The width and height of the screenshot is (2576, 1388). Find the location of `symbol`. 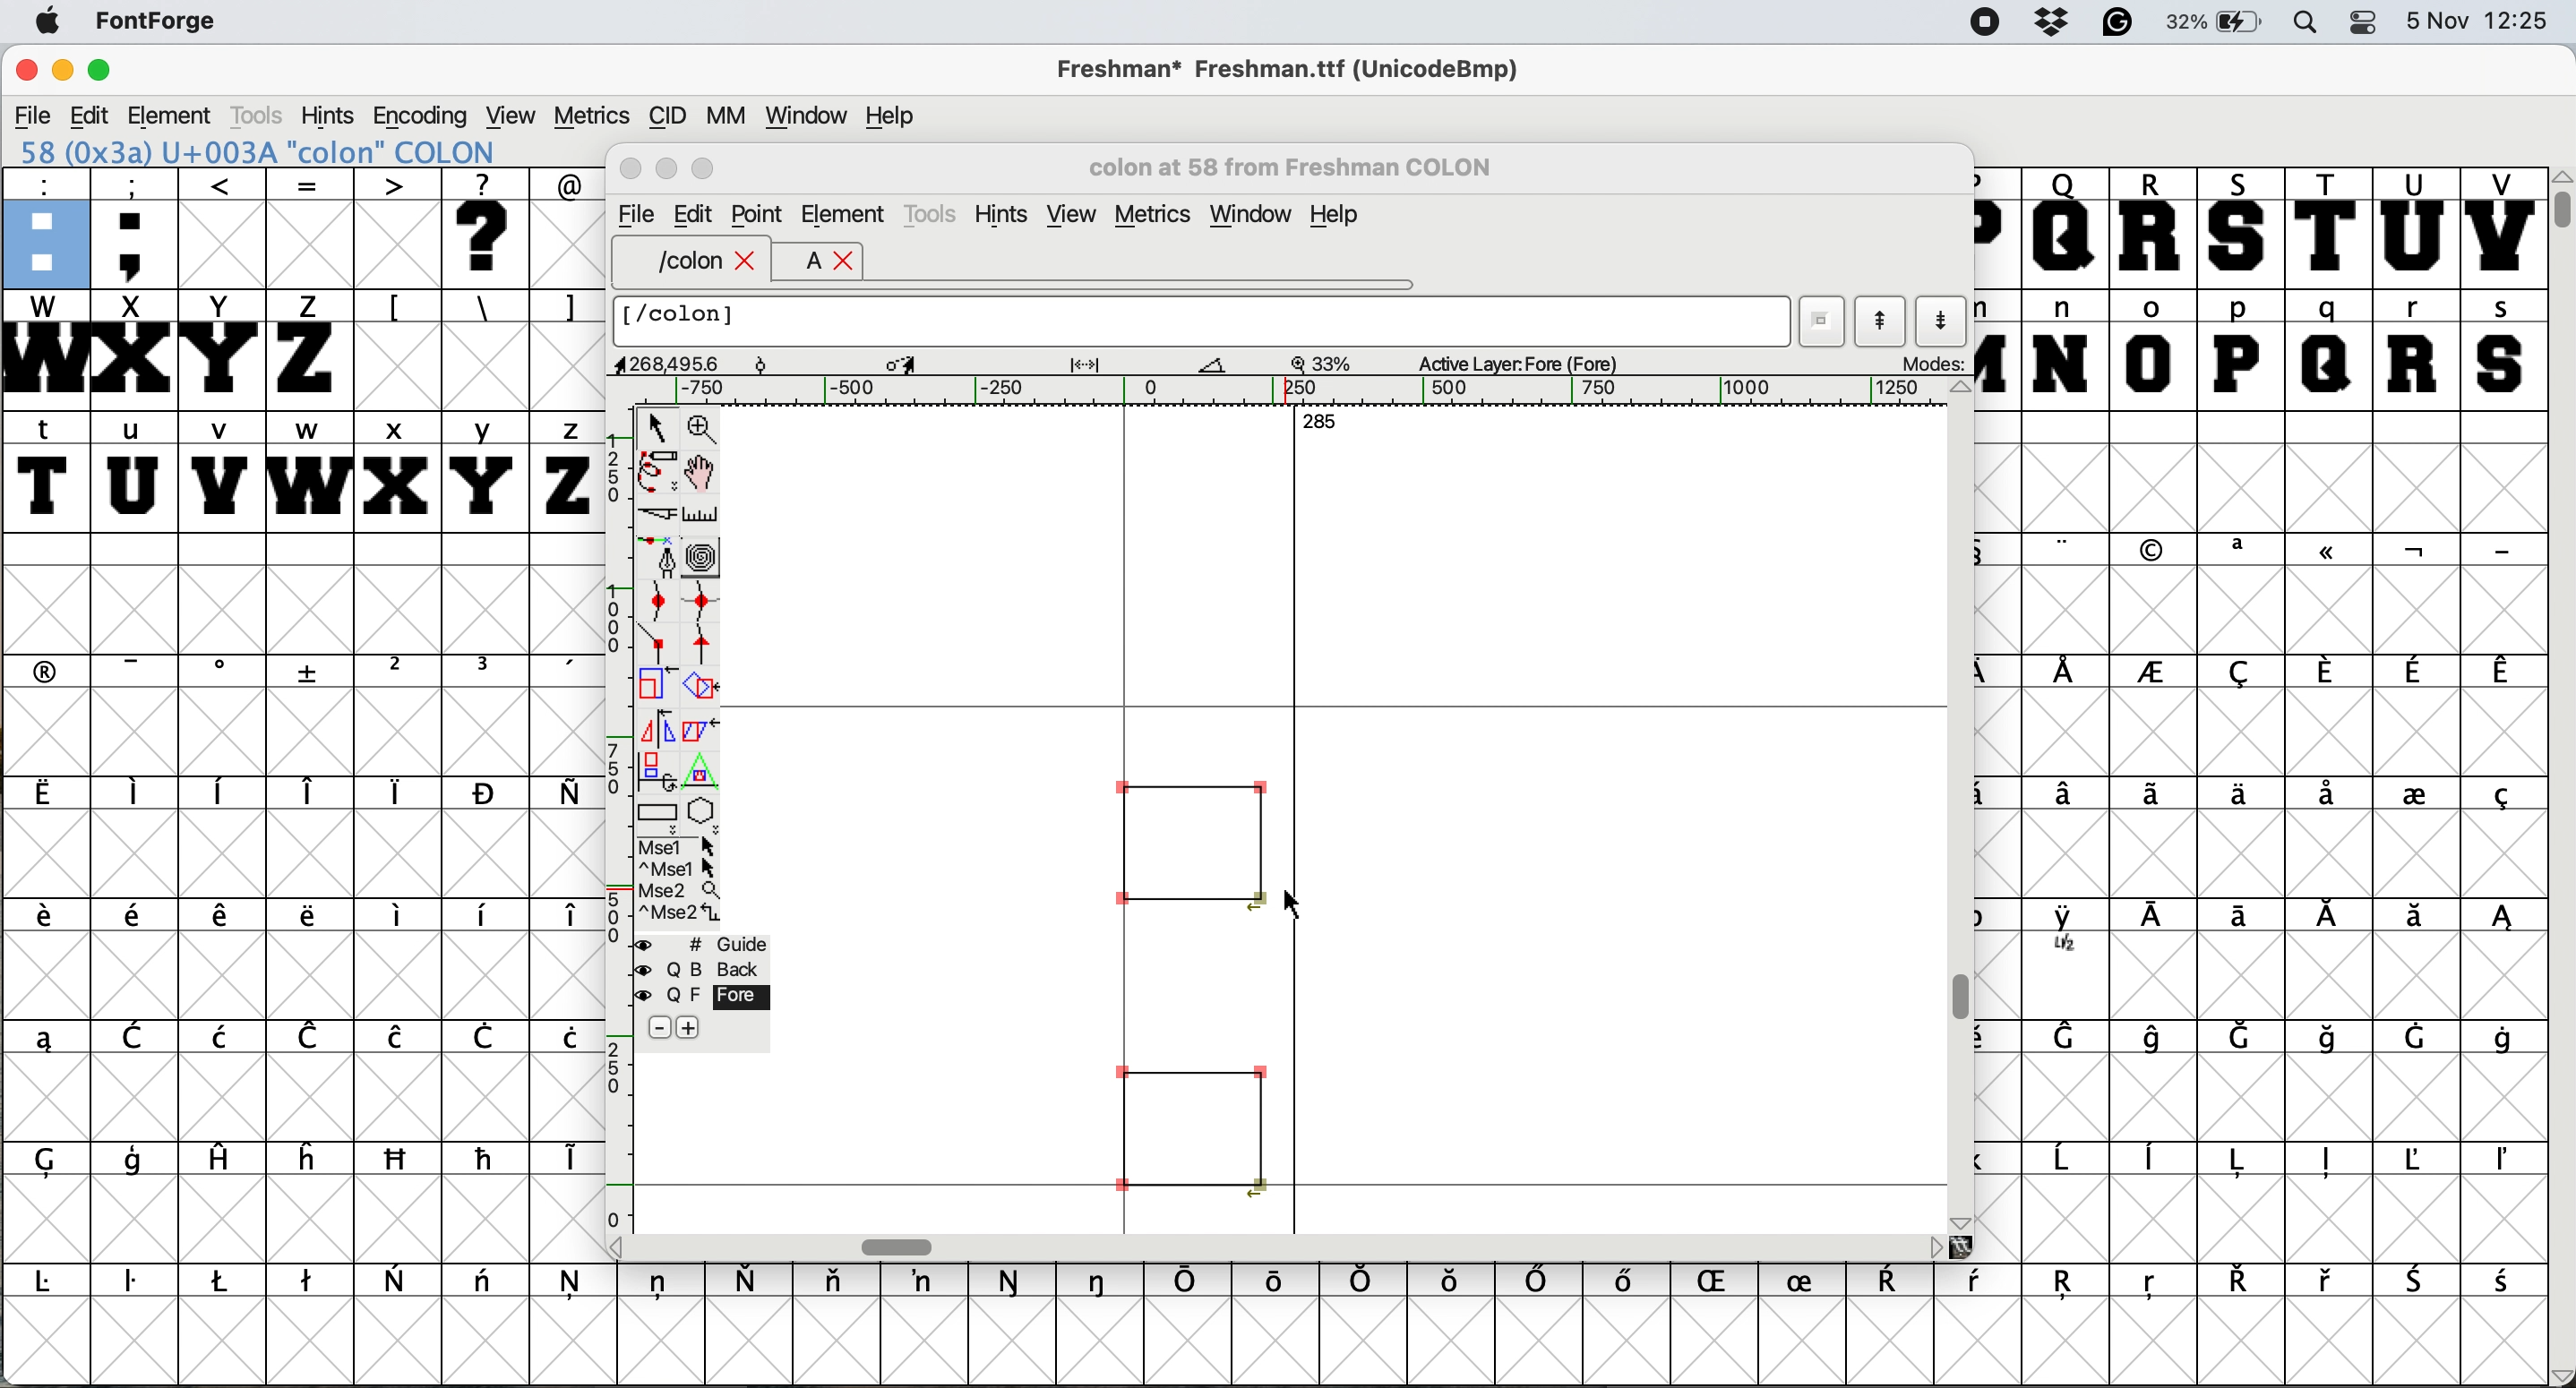

symbol is located at coordinates (485, 793).